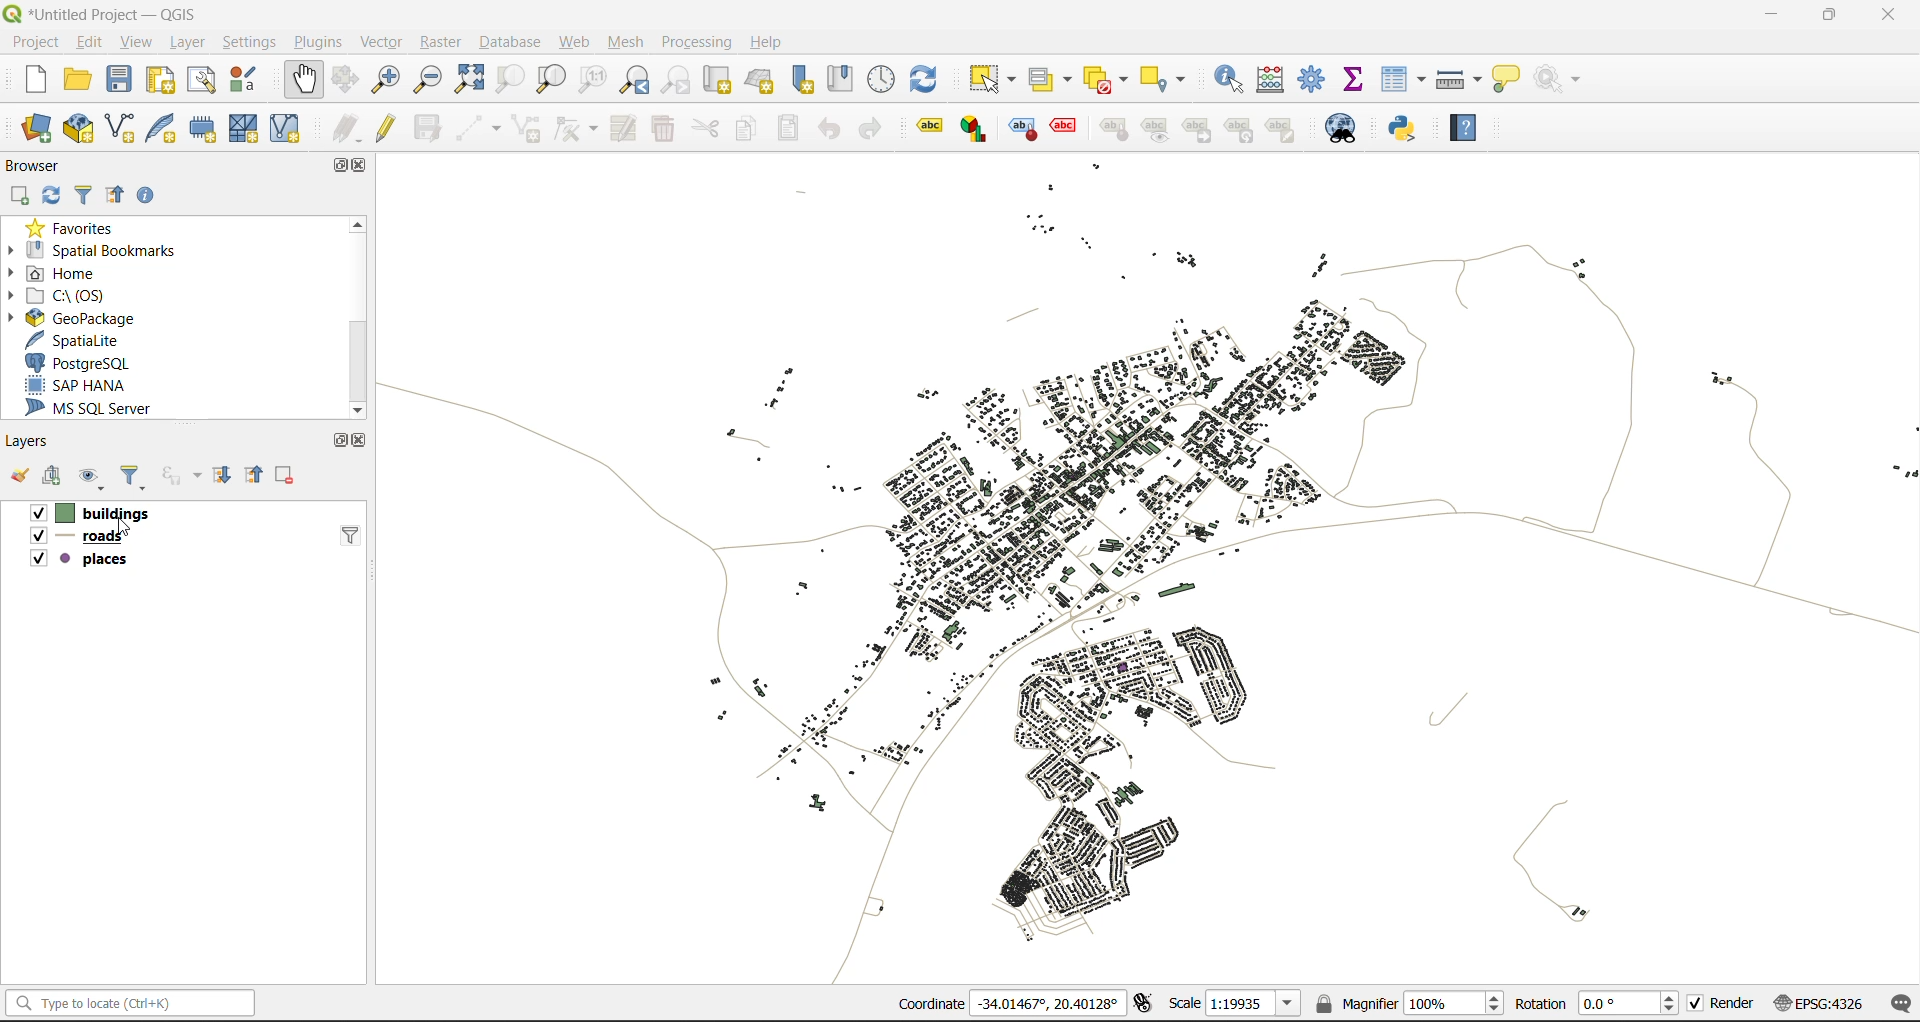 The image size is (1920, 1022). What do you see at coordinates (336, 442) in the screenshot?
I see `maximize` at bounding box center [336, 442].